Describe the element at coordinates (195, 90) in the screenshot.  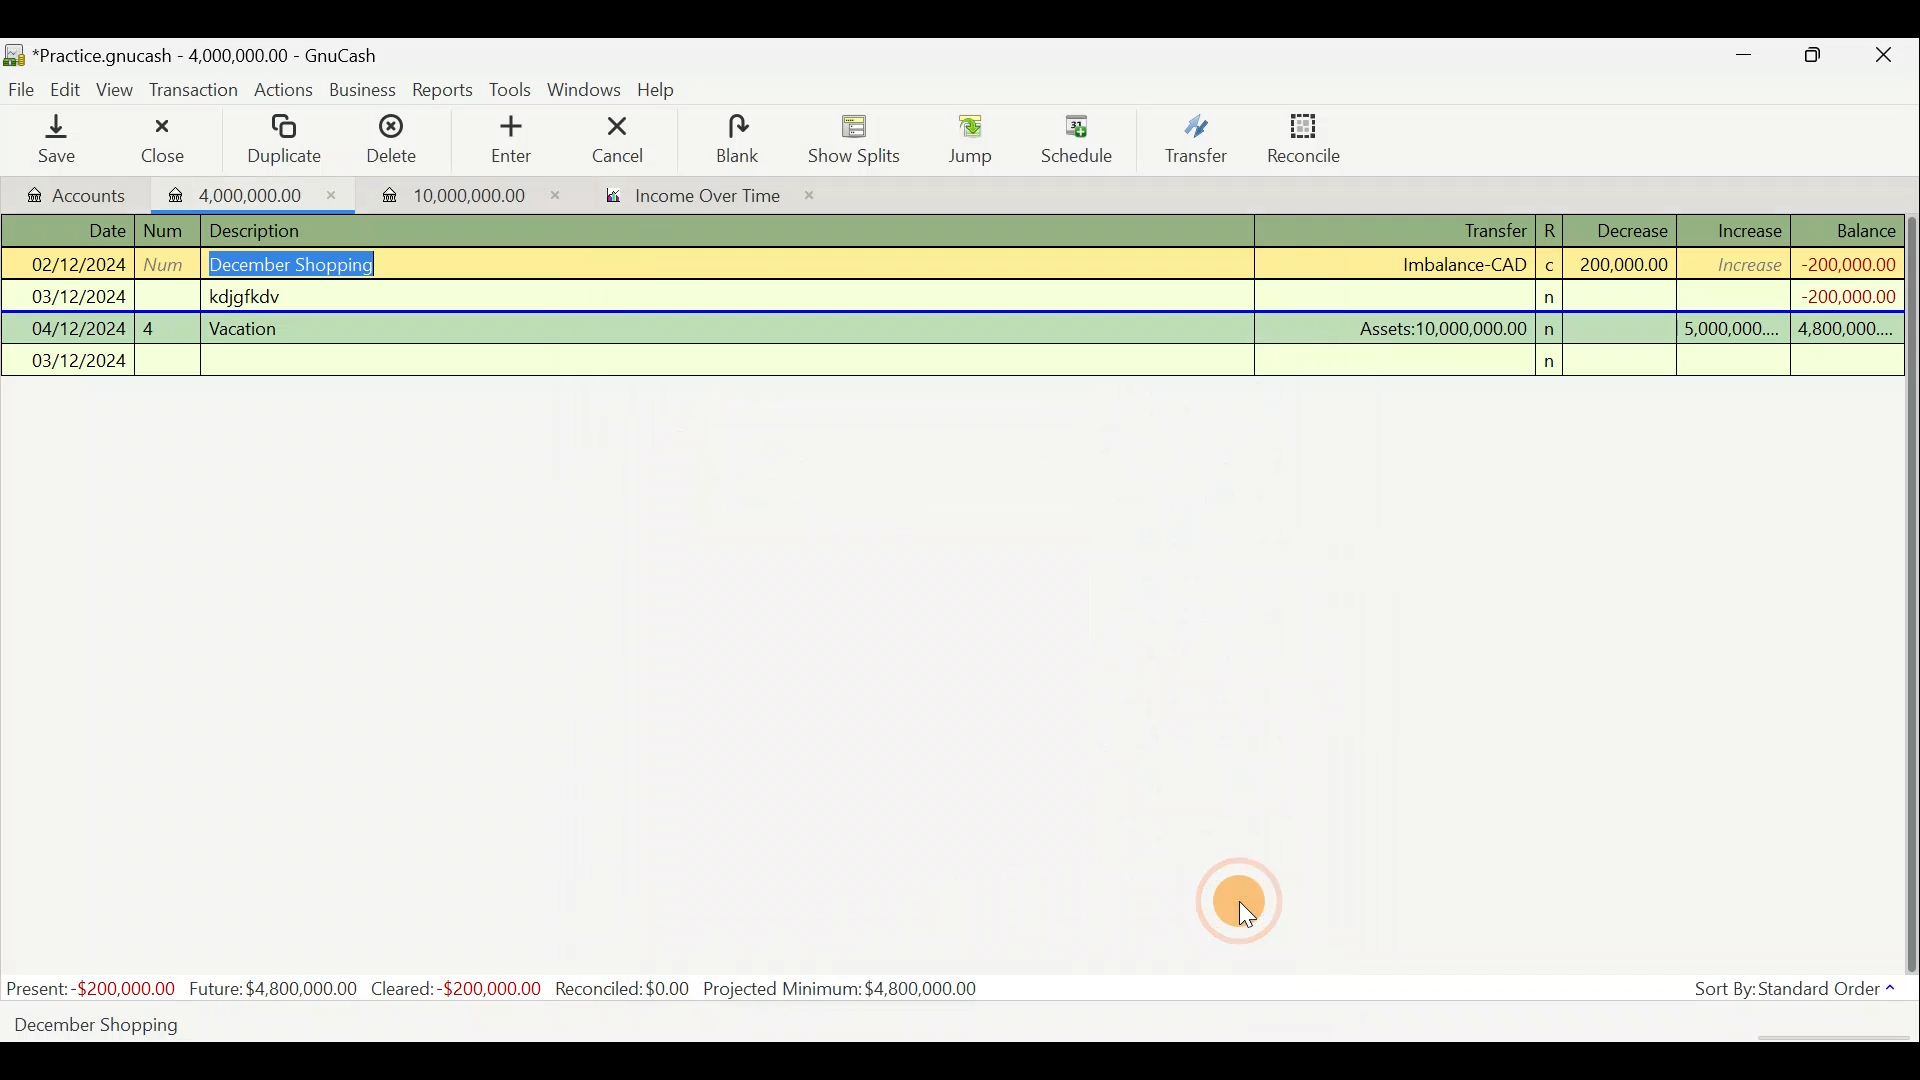
I see `Transaction` at that location.